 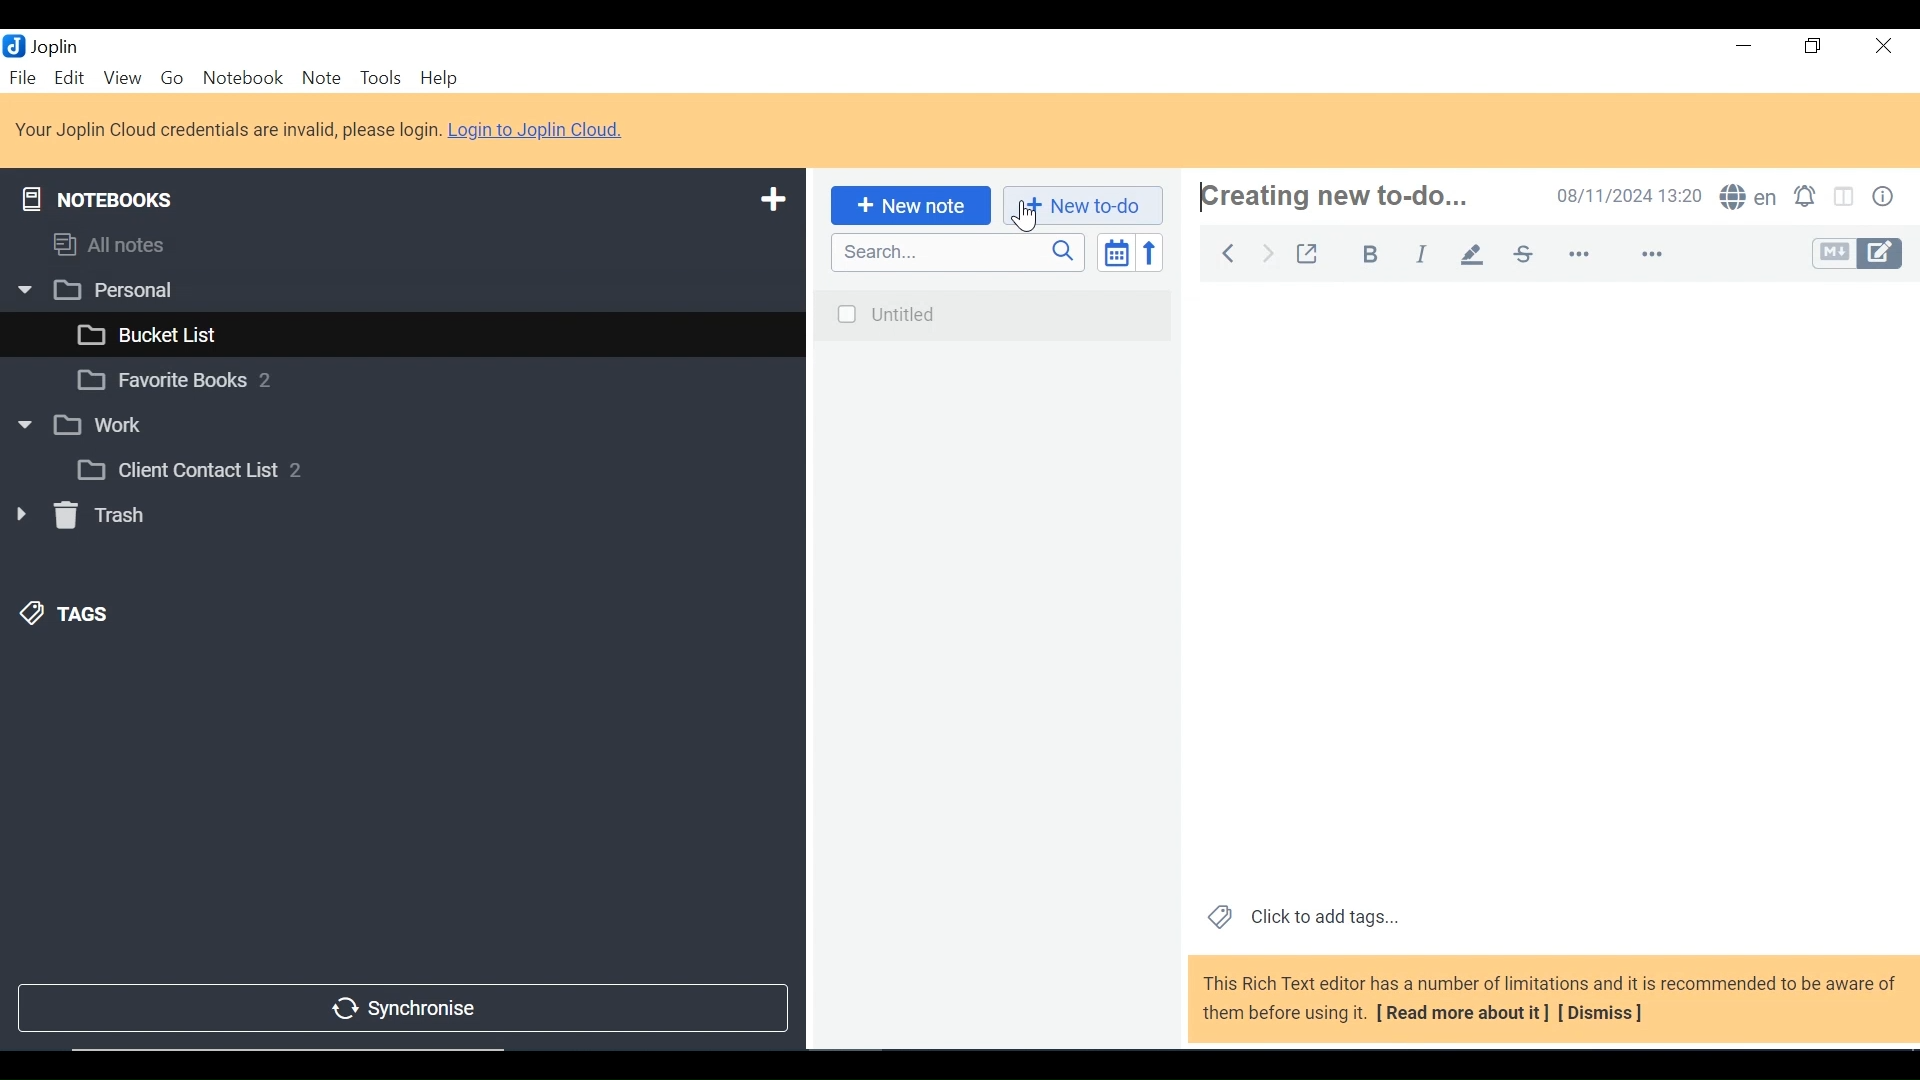 I want to click on Notebooks and Tags Display, so click(x=400, y=244).